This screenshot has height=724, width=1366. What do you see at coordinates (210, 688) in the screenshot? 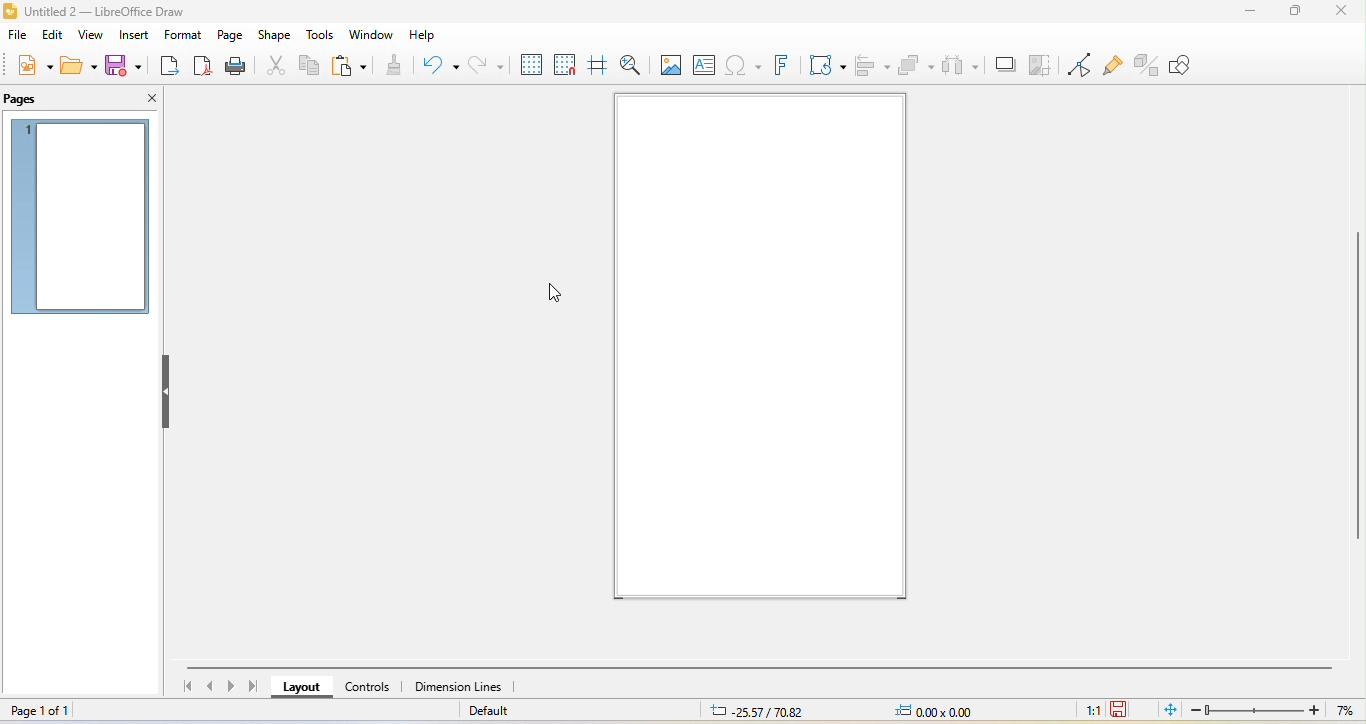
I see `previous page` at bounding box center [210, 688].